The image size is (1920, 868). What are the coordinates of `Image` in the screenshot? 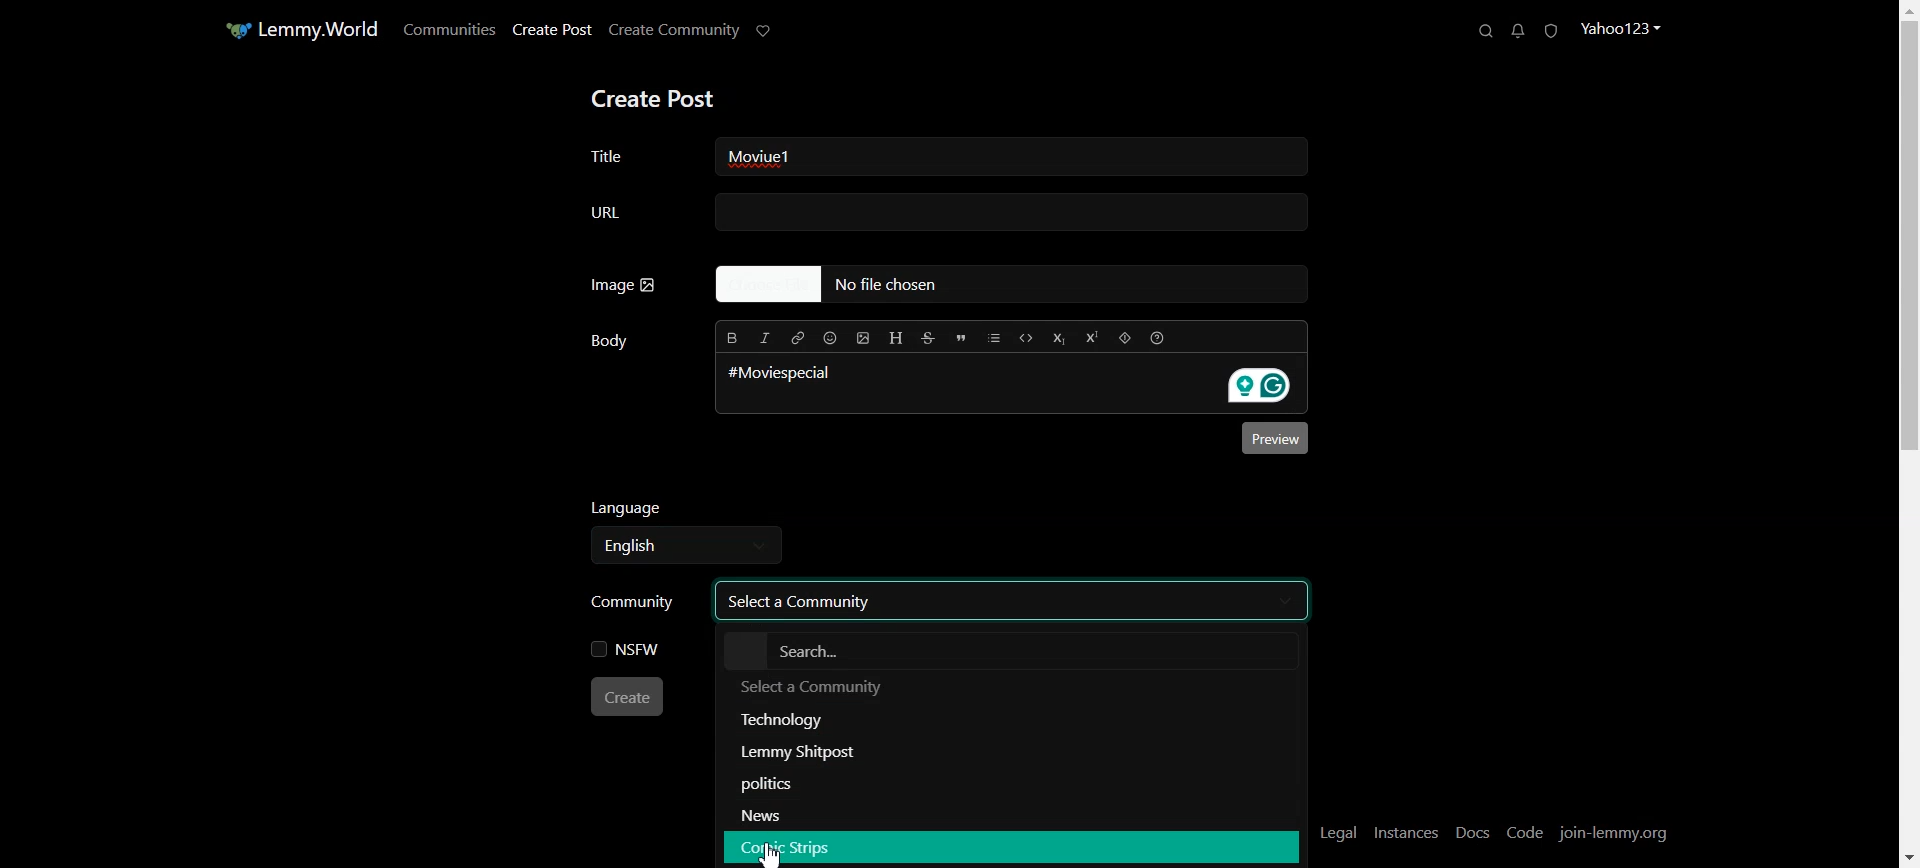 It's located at (634, 285).